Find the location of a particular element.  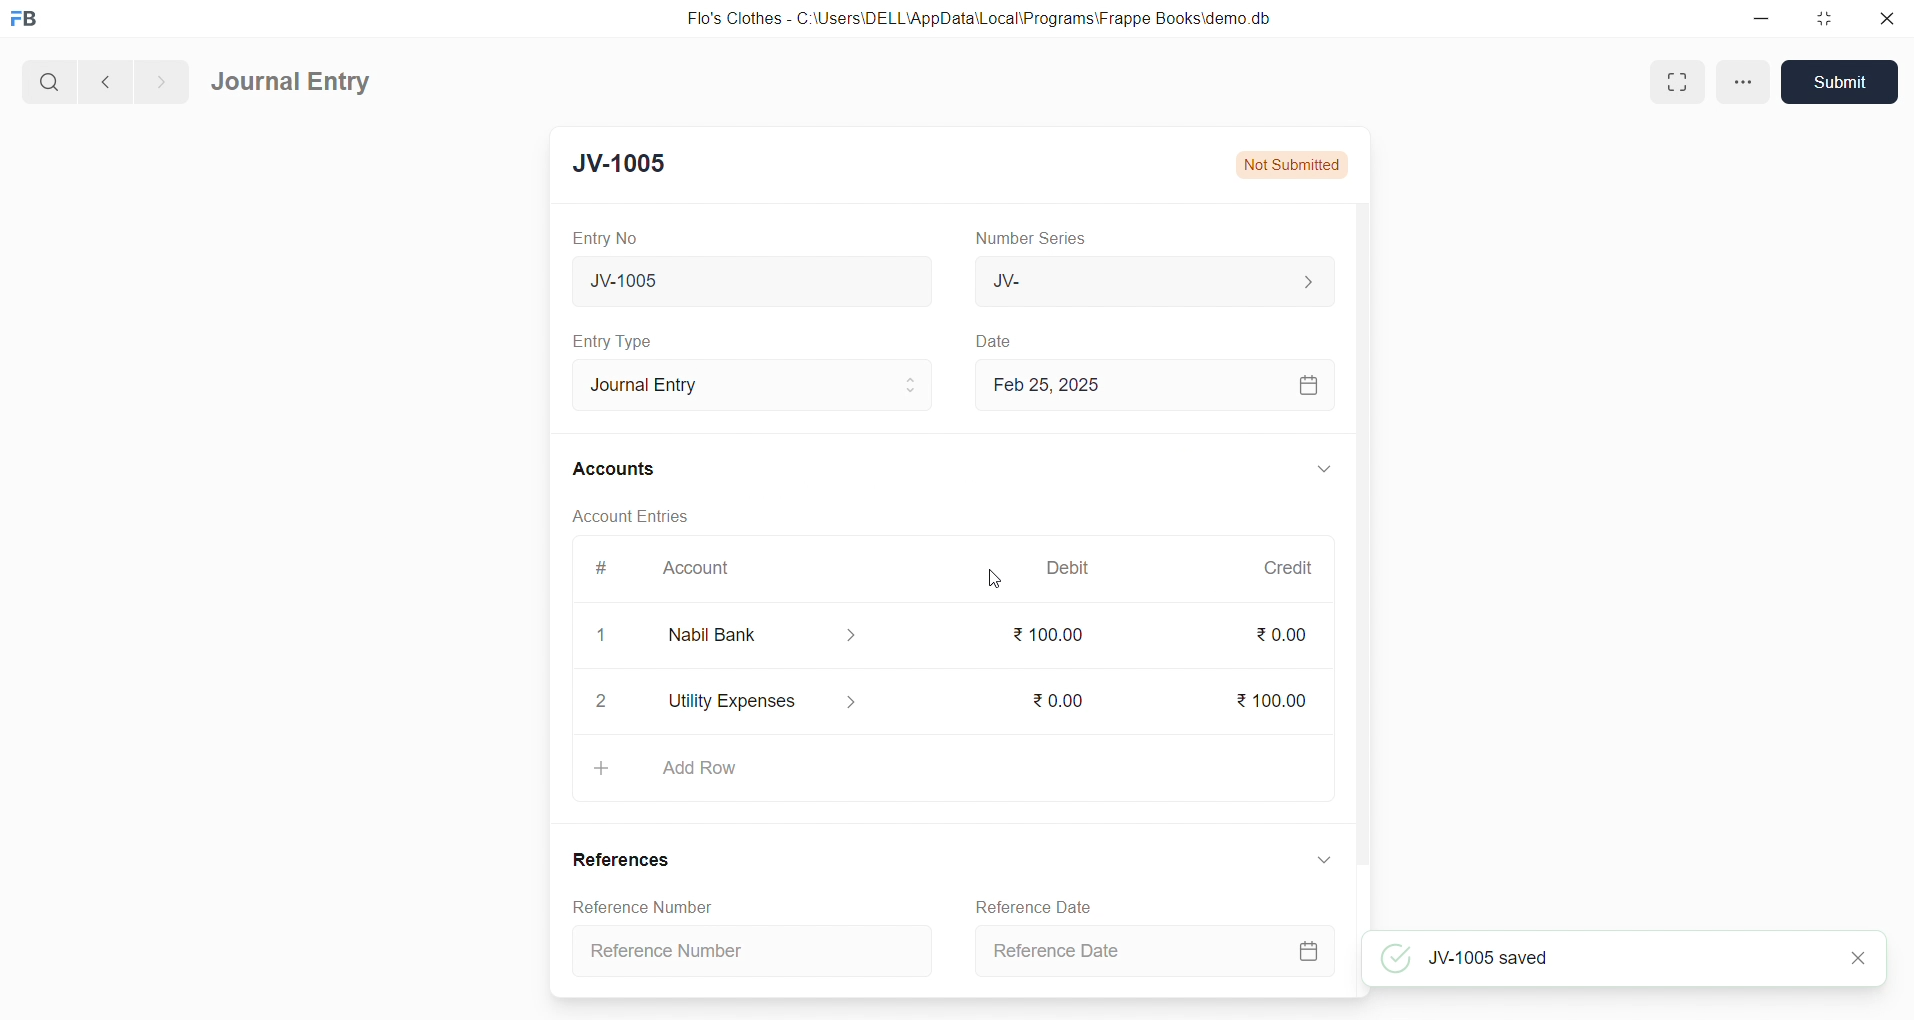

# is located at coordinates (599, 568).